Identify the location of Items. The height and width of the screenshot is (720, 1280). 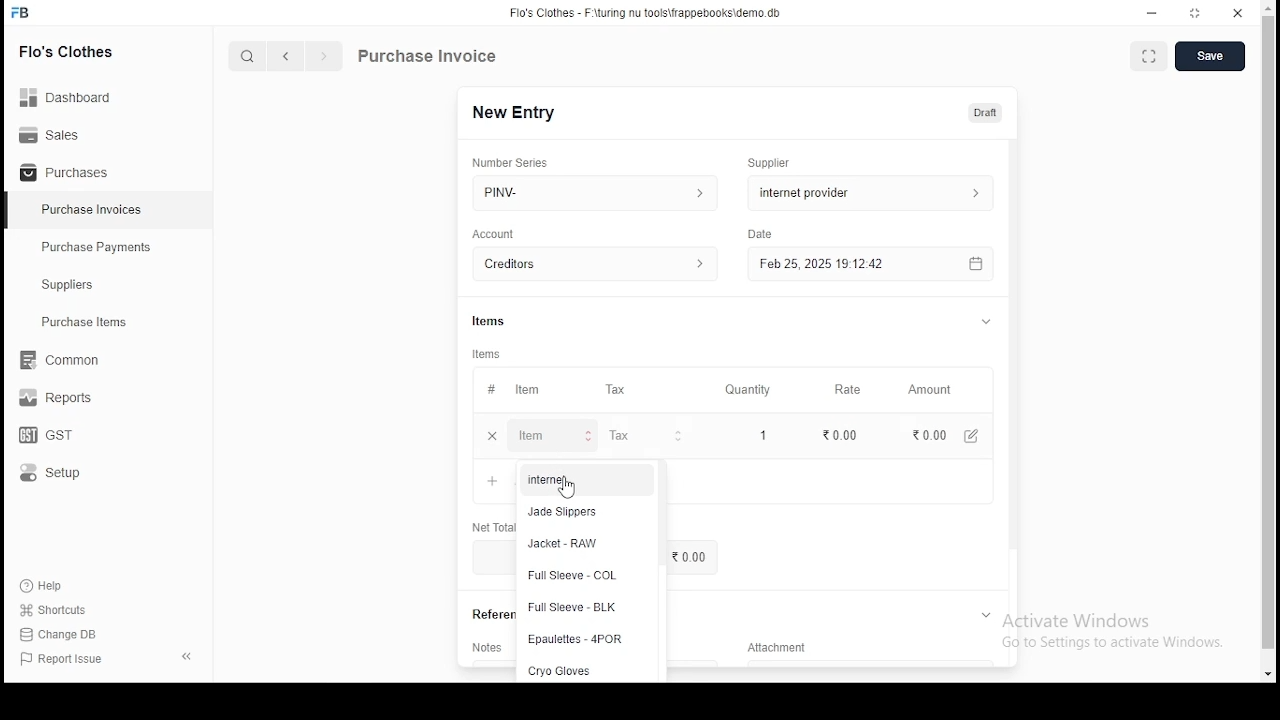
(495, 354).